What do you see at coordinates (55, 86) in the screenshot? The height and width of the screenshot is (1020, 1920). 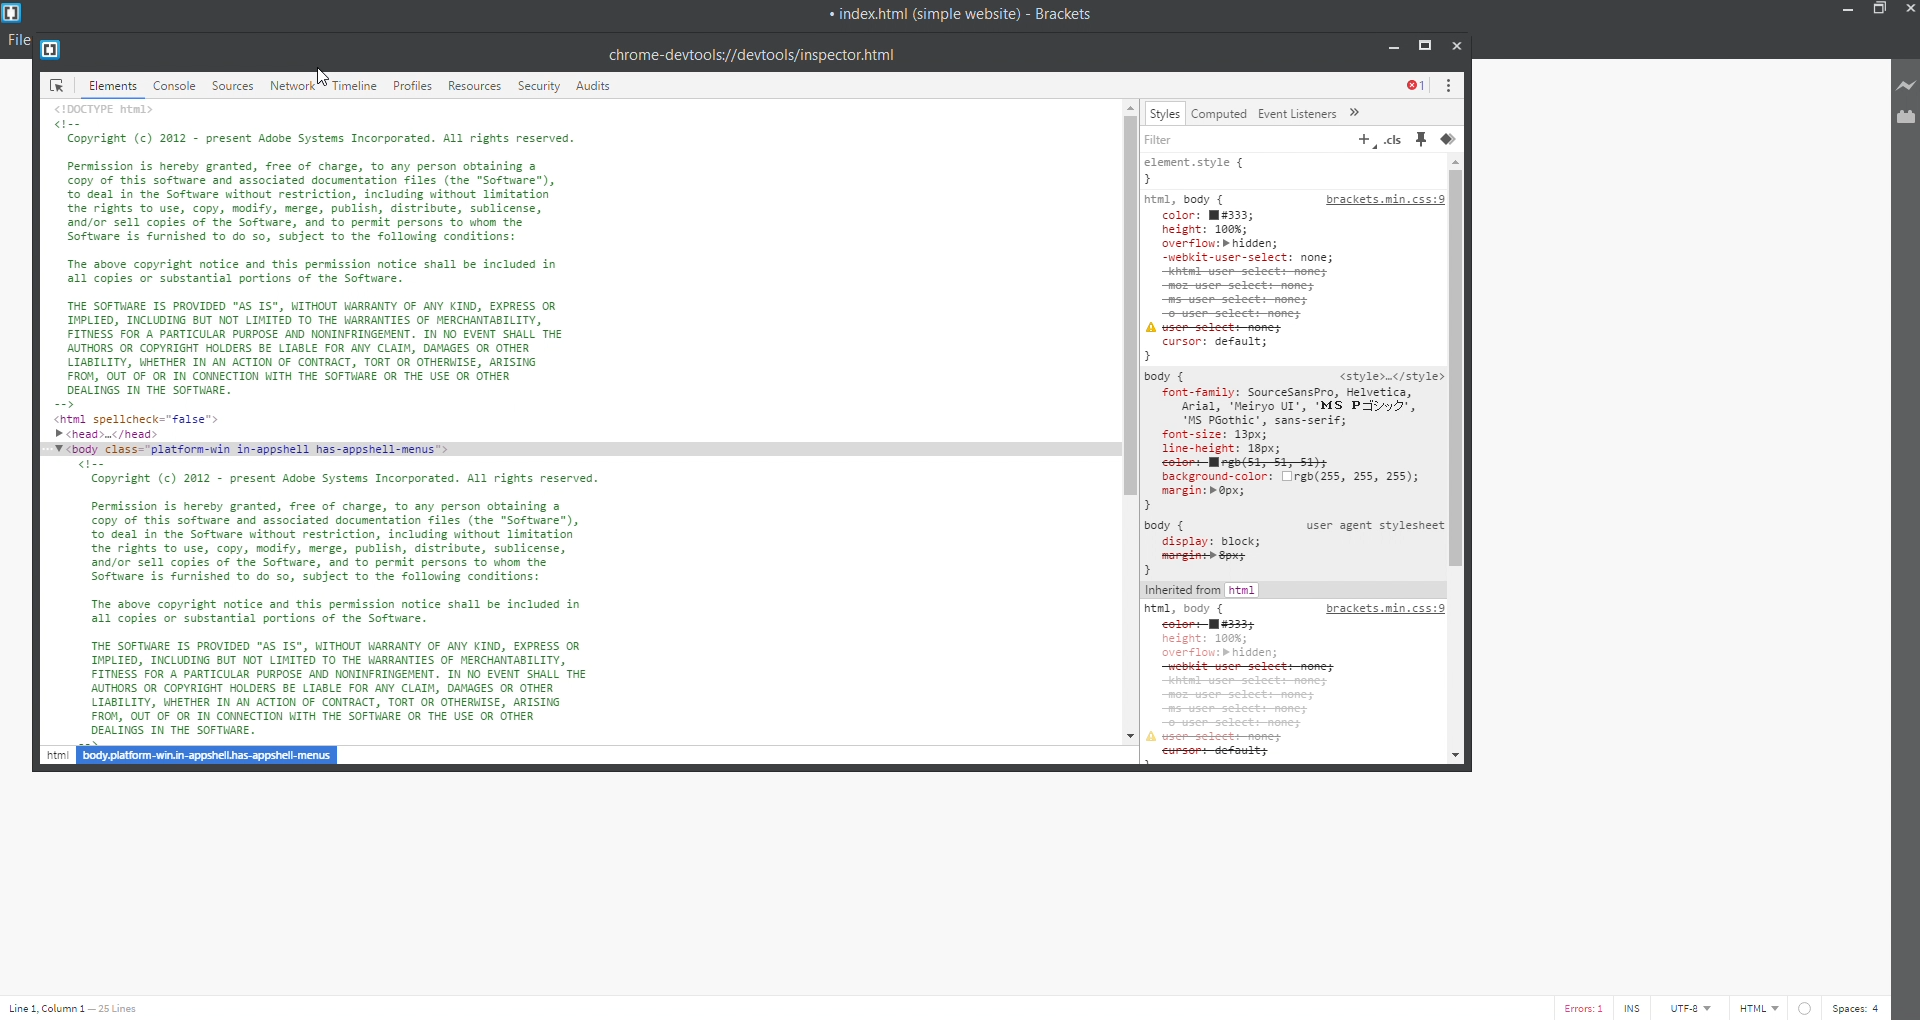 I see `icon` at bounding box center [55, 86].